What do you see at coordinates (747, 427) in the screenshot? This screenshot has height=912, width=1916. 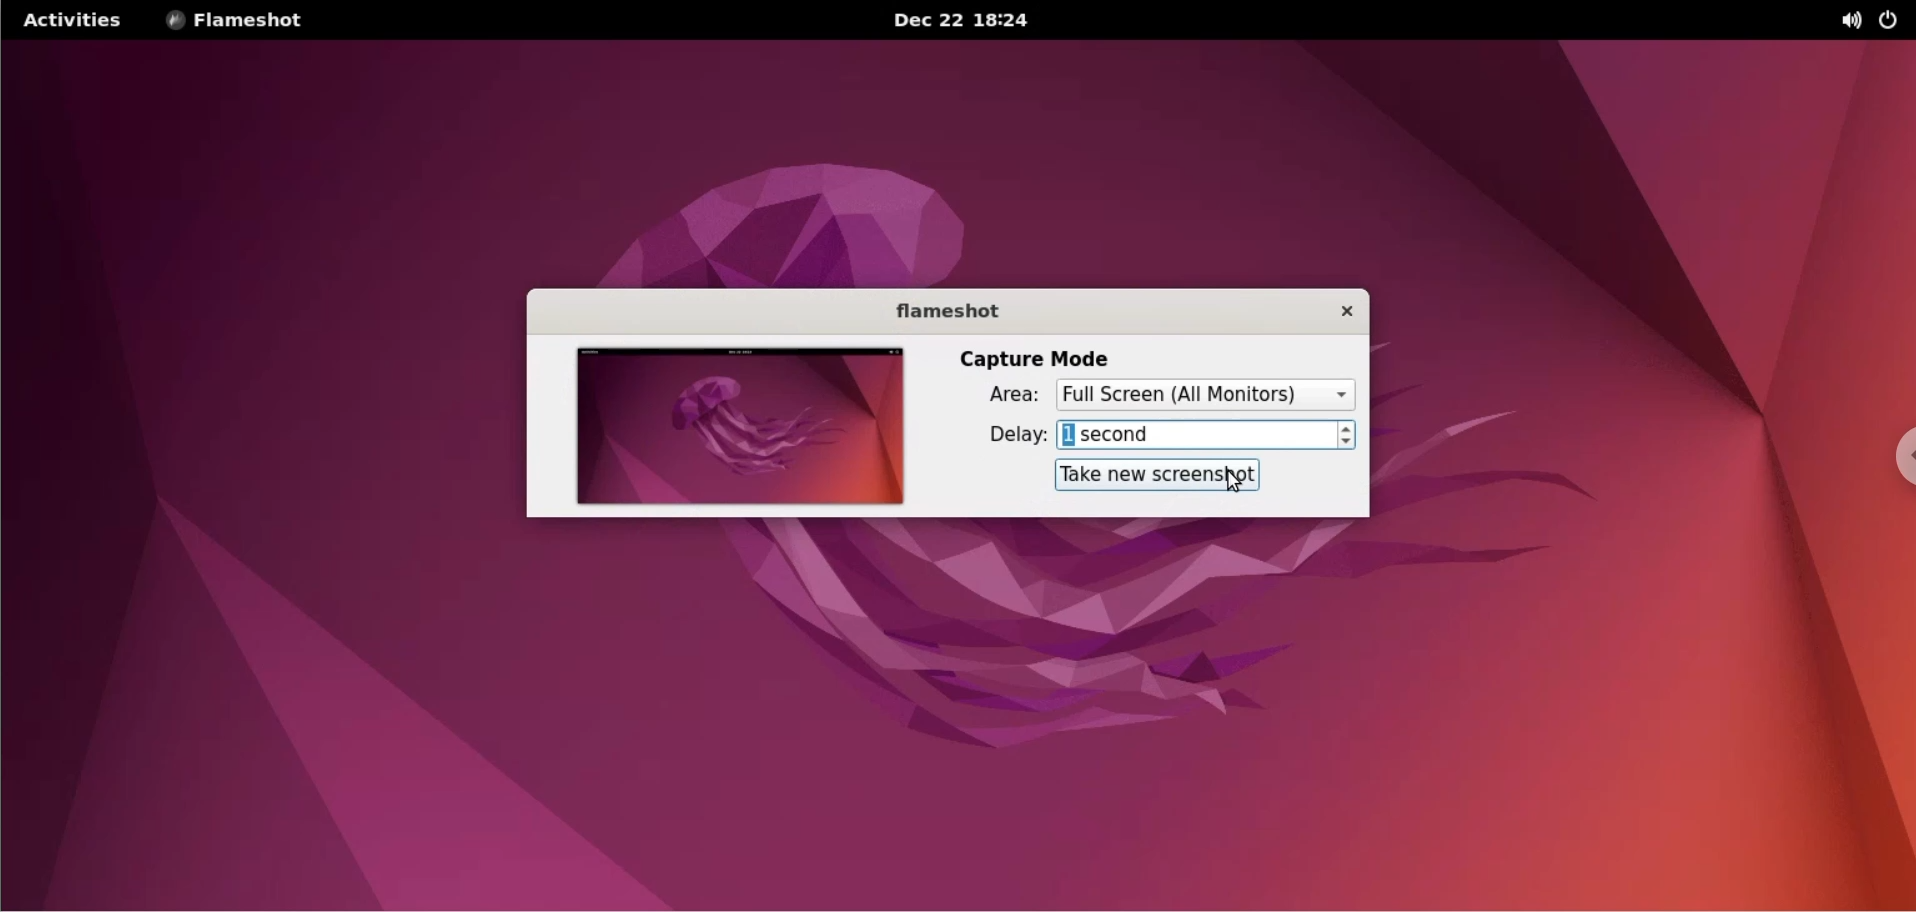 I see `screenshot preview` at bounding box center [747, 427].